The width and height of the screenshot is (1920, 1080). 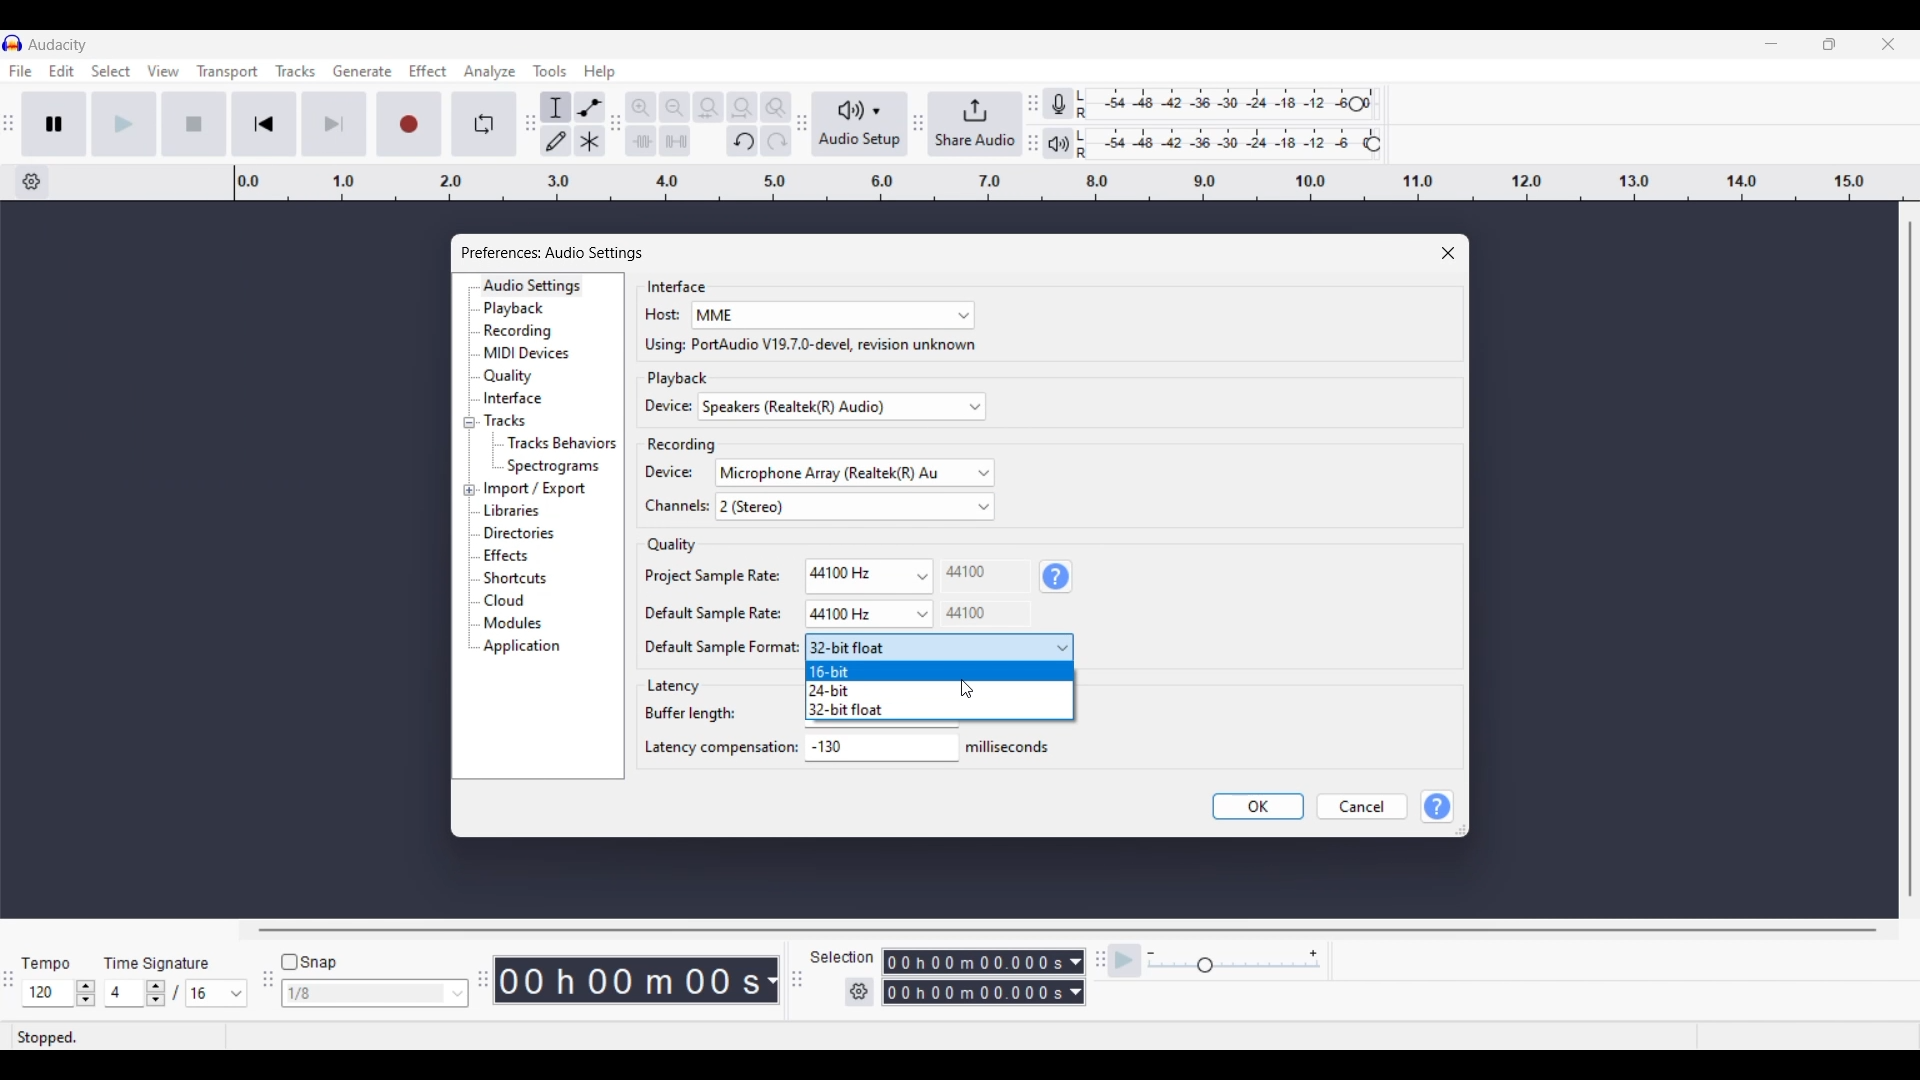 I want to click on Stop, so click(x=195, y=124).